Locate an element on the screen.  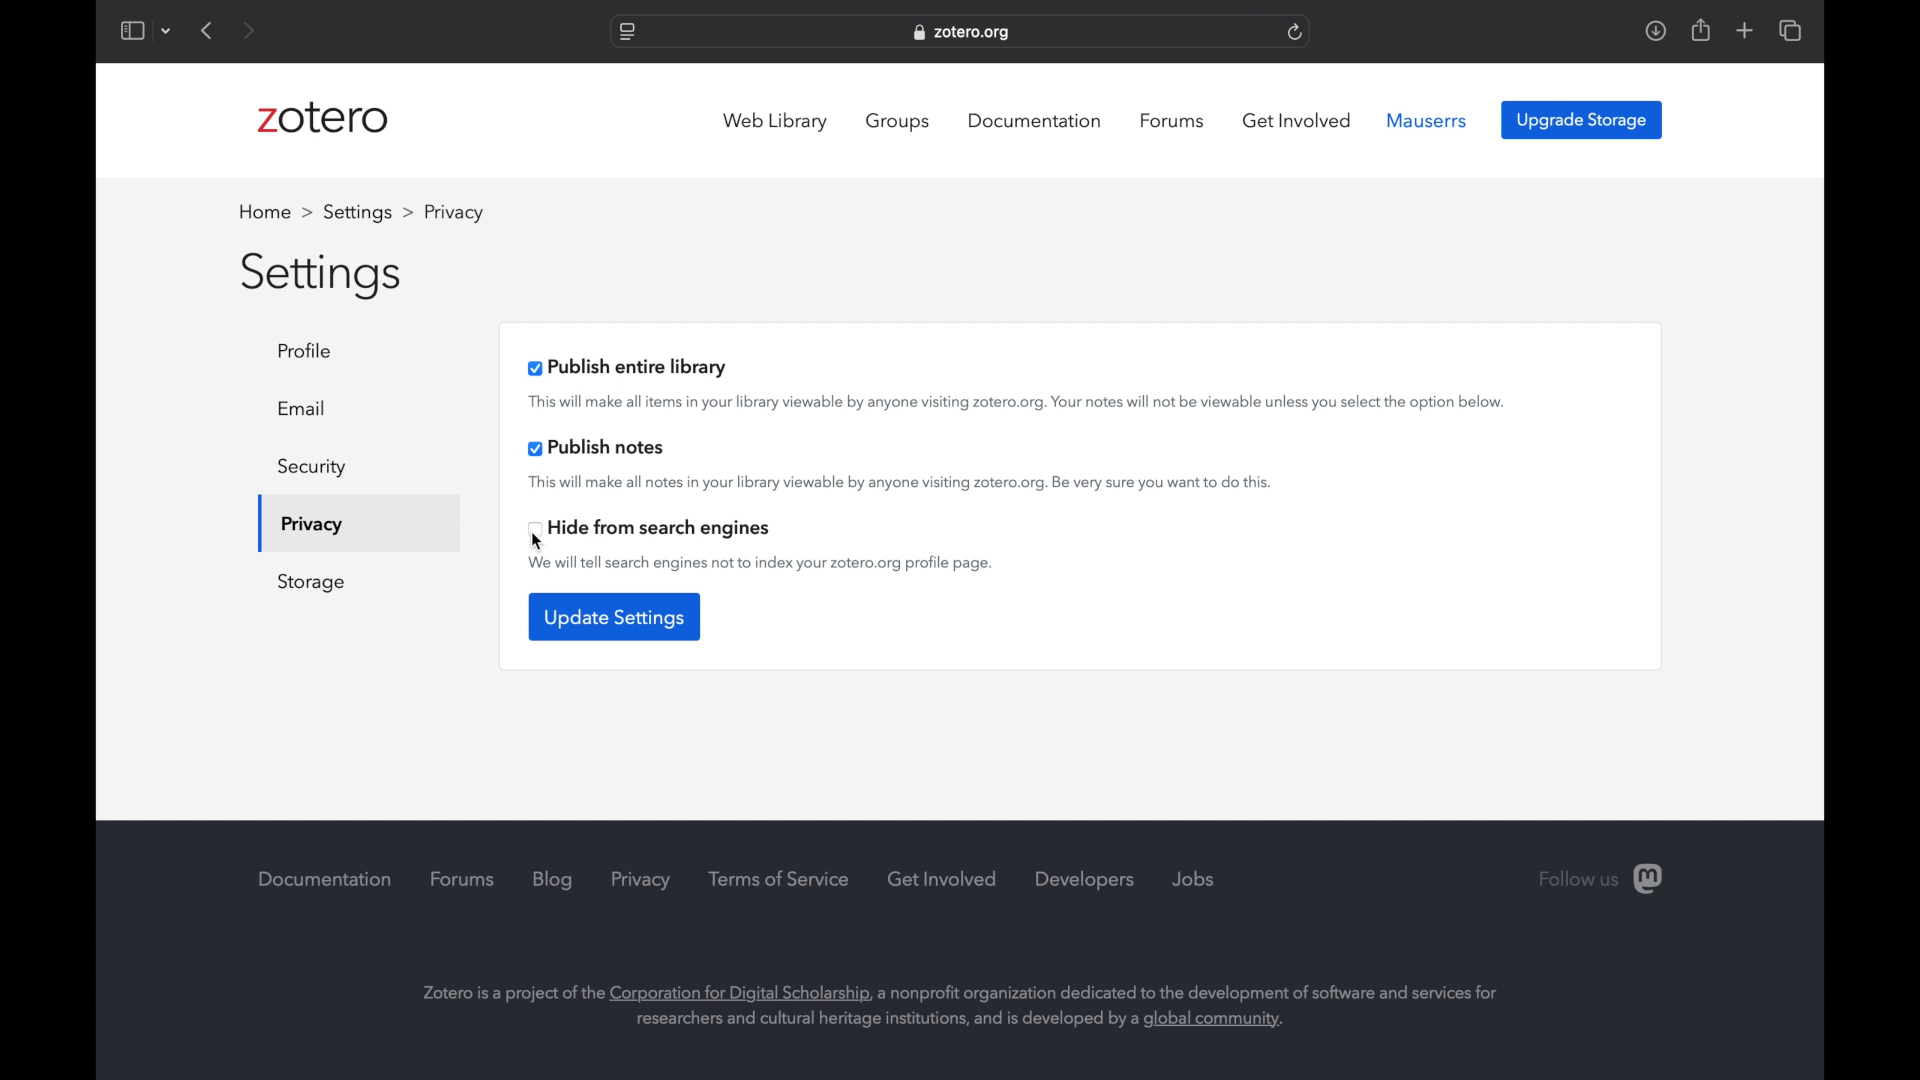
website settings is located at coordinates (626, 33).